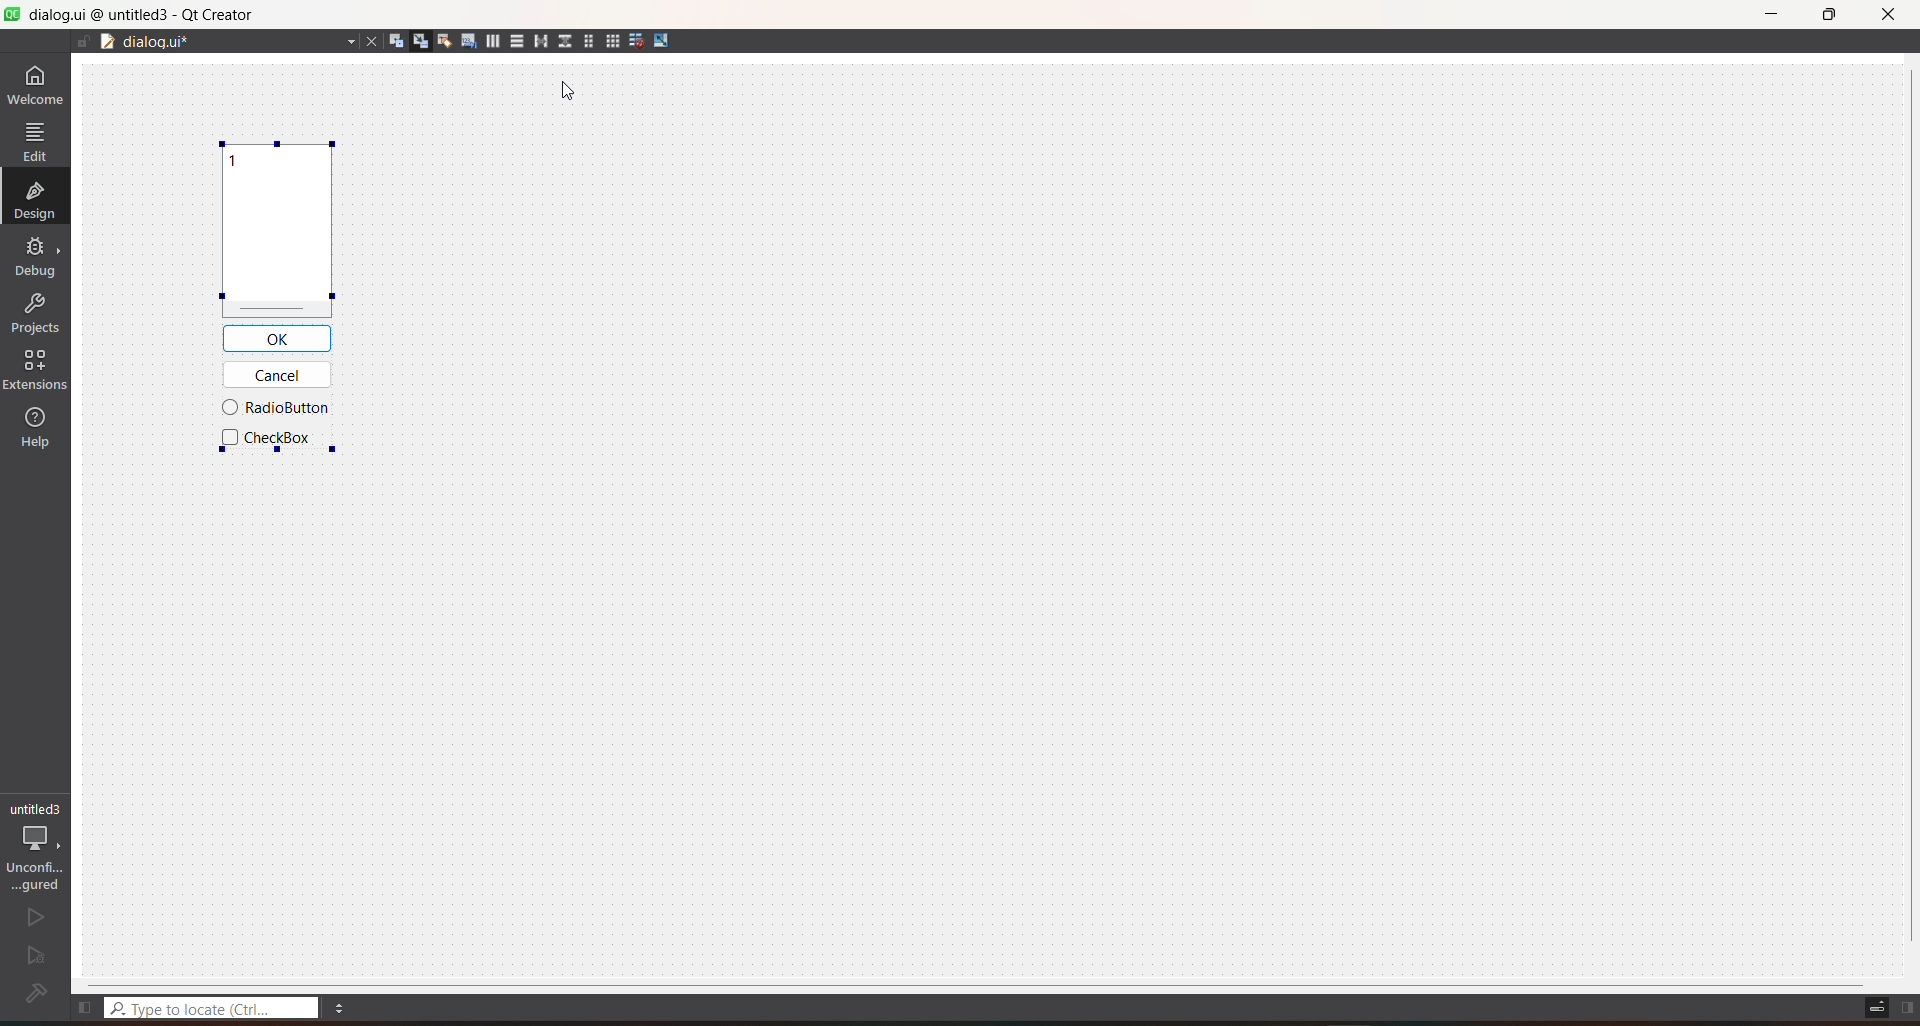 This screenshot has width=1920, height=1026. Describe the element at coordinates (395, 40) in the screenshot. I see `edit widgets` at that location.